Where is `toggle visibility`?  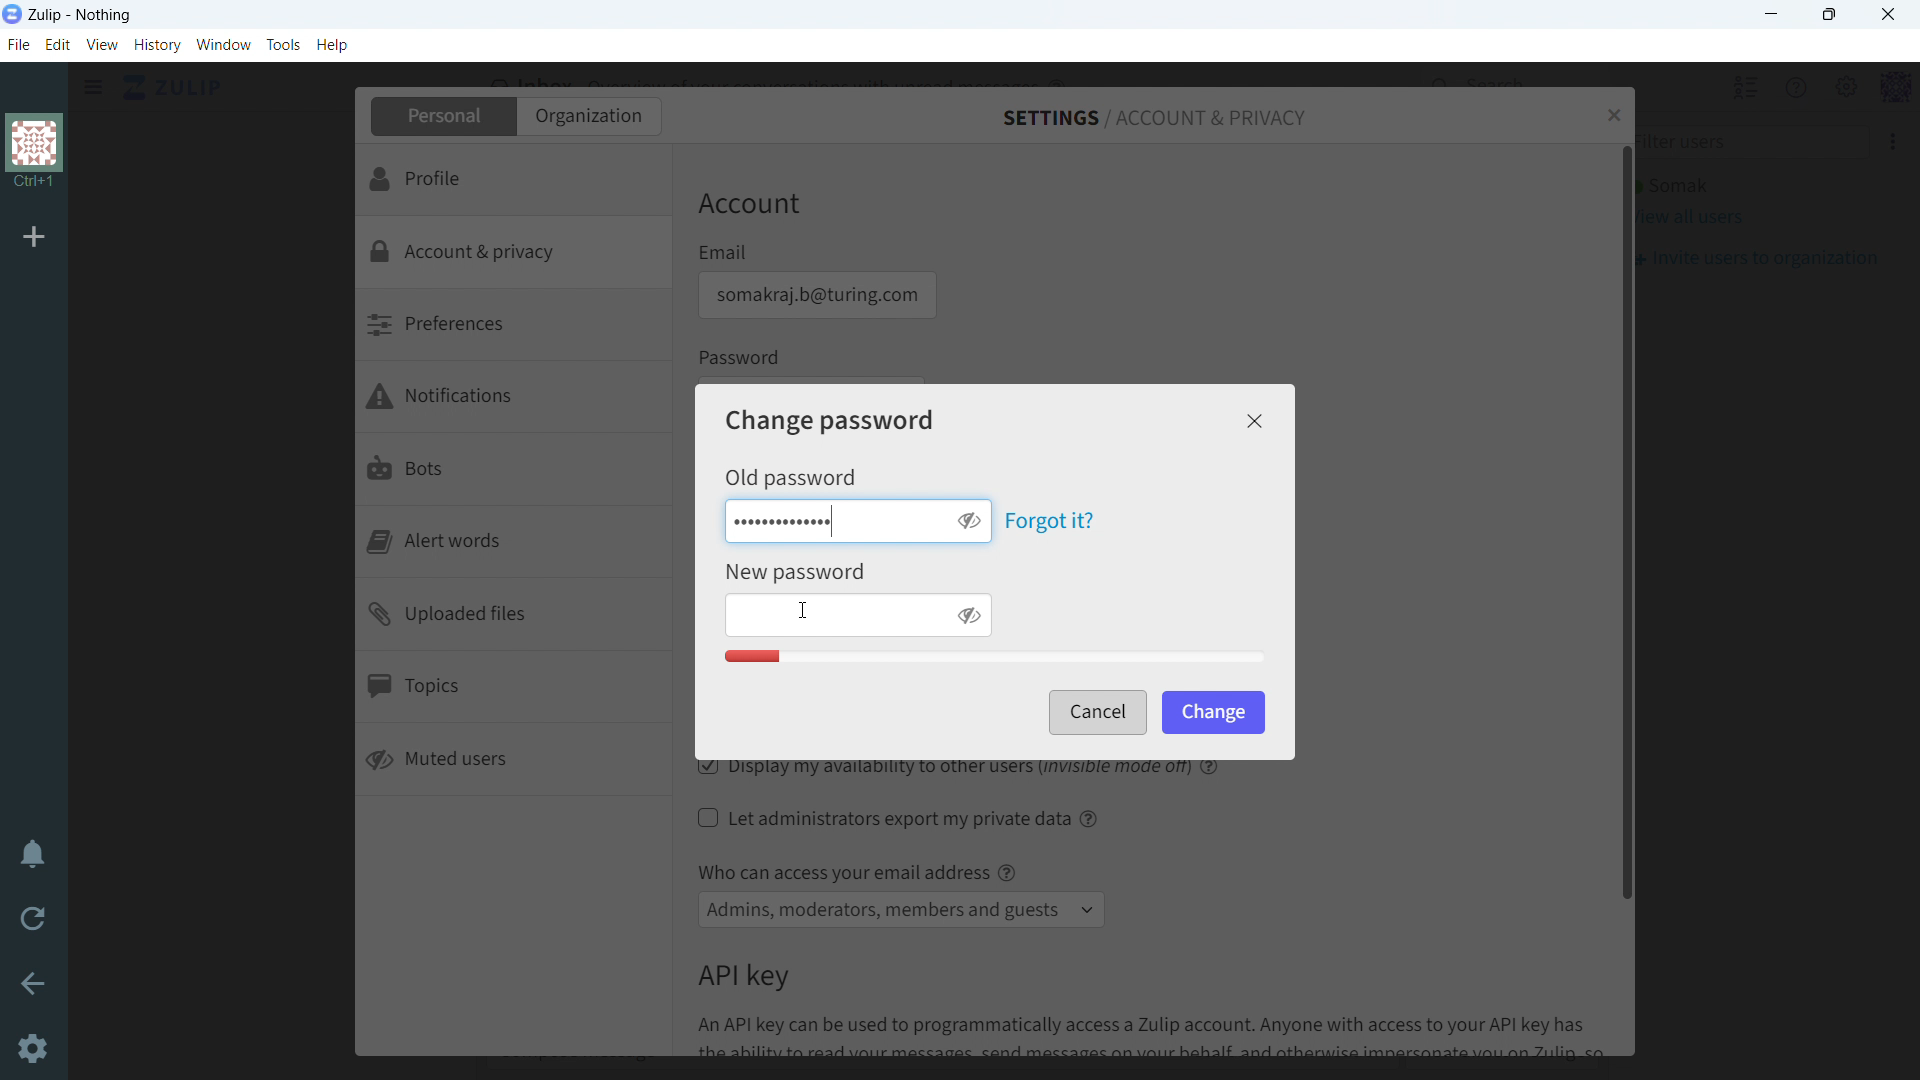
toggle visibility is located at coordinates (967, 521).